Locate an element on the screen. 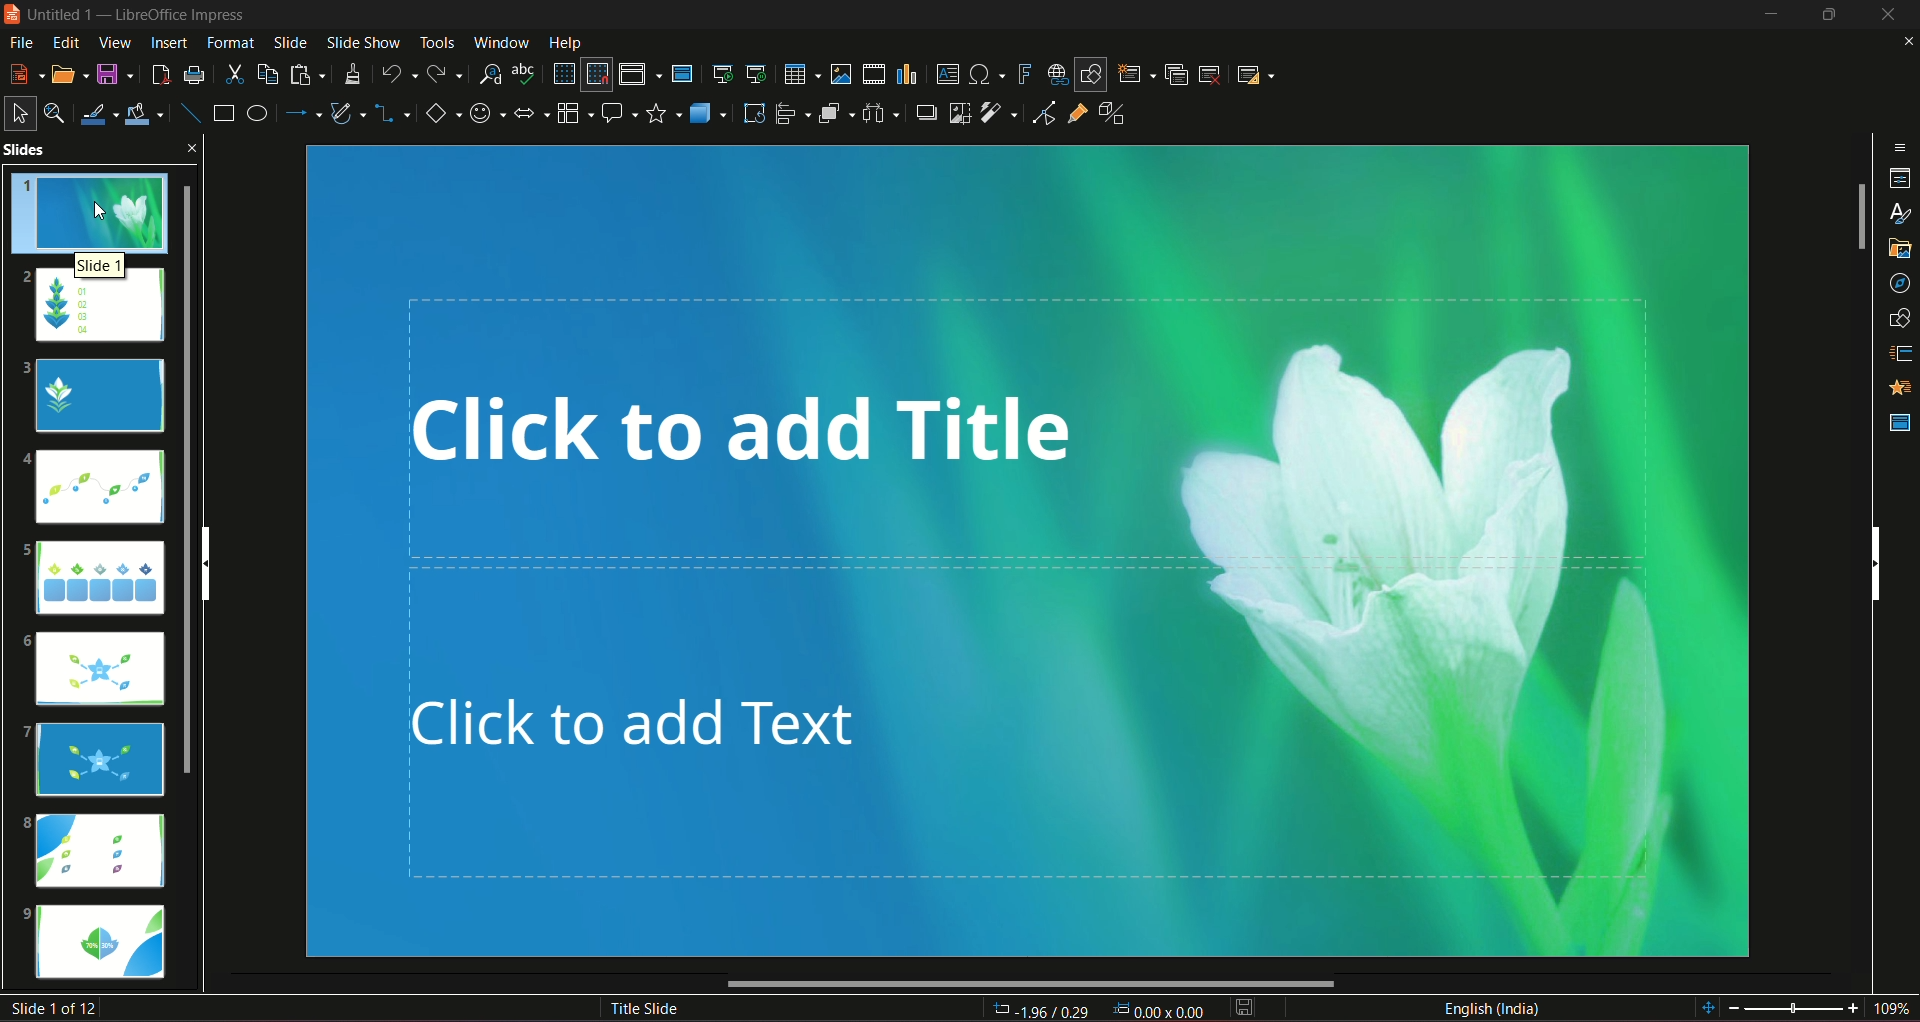 This screenshot has width=1920, height=1022. redo is located at coordinates (447, 72).